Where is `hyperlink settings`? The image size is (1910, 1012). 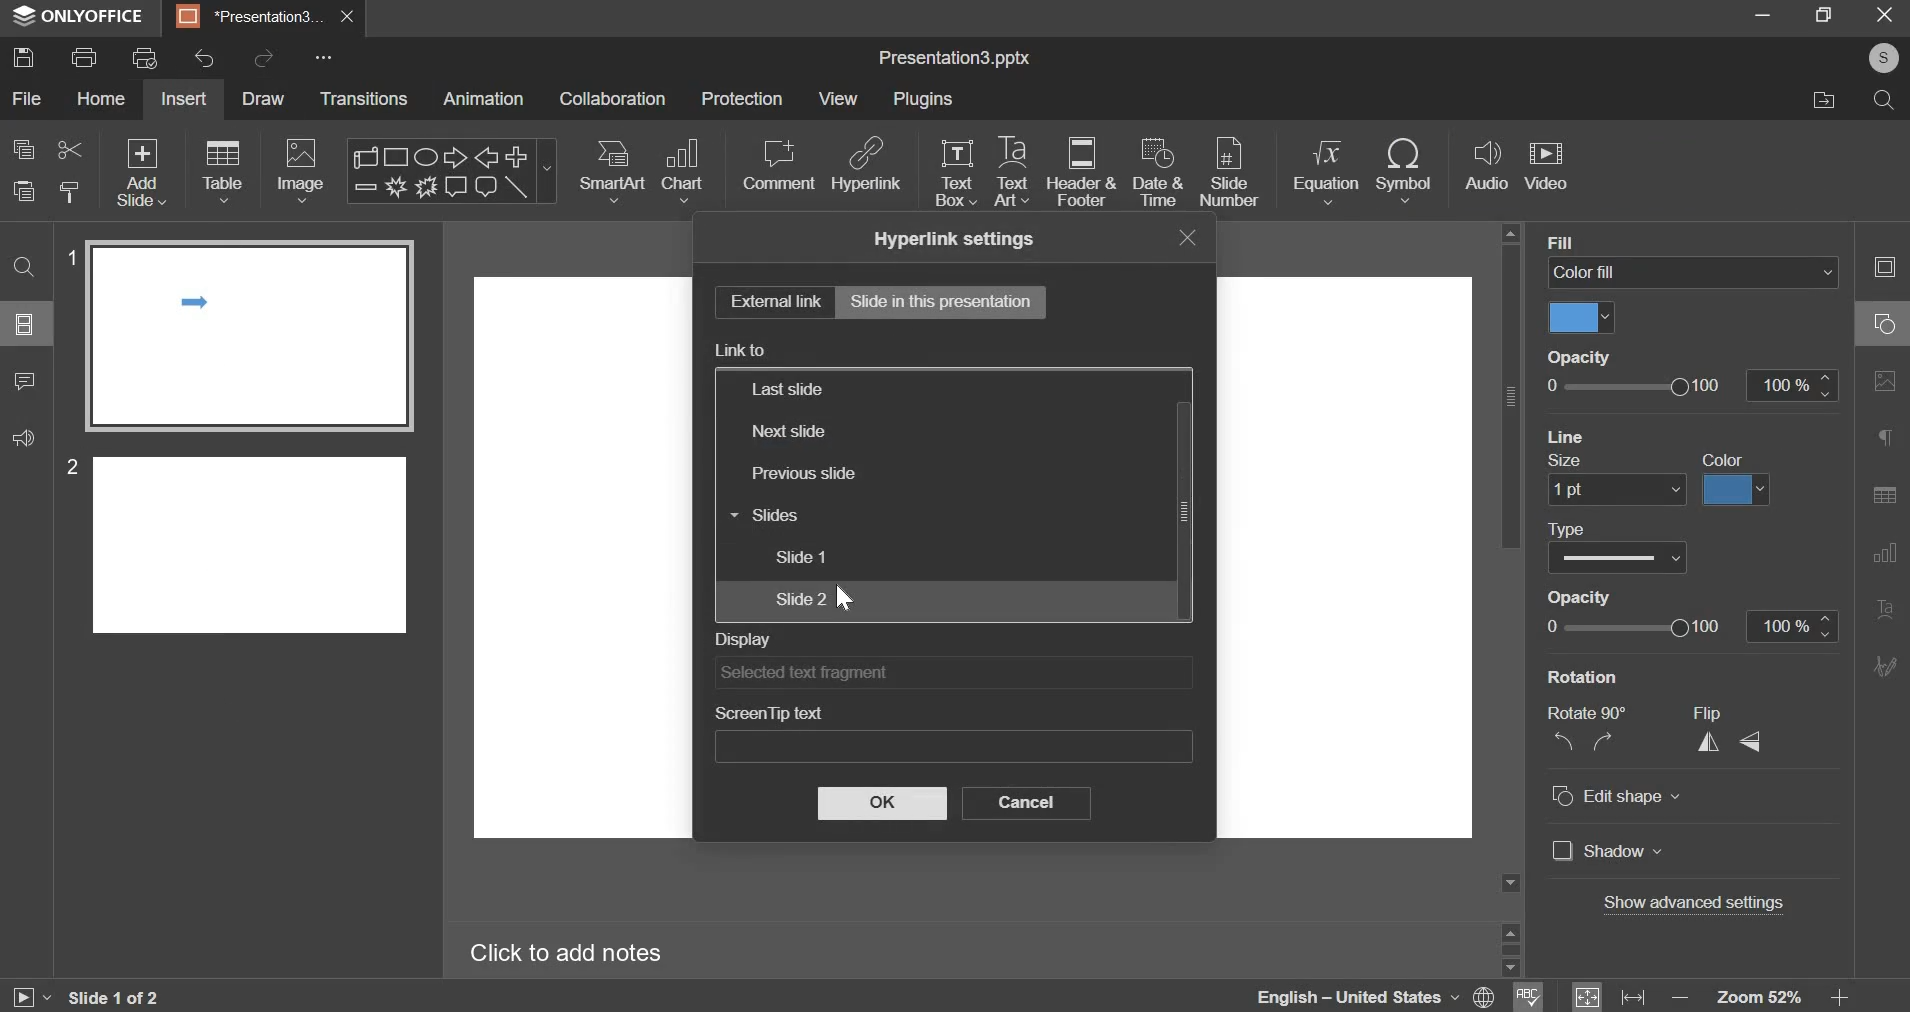
hyperlink settings is located at coordinates (952, 239).